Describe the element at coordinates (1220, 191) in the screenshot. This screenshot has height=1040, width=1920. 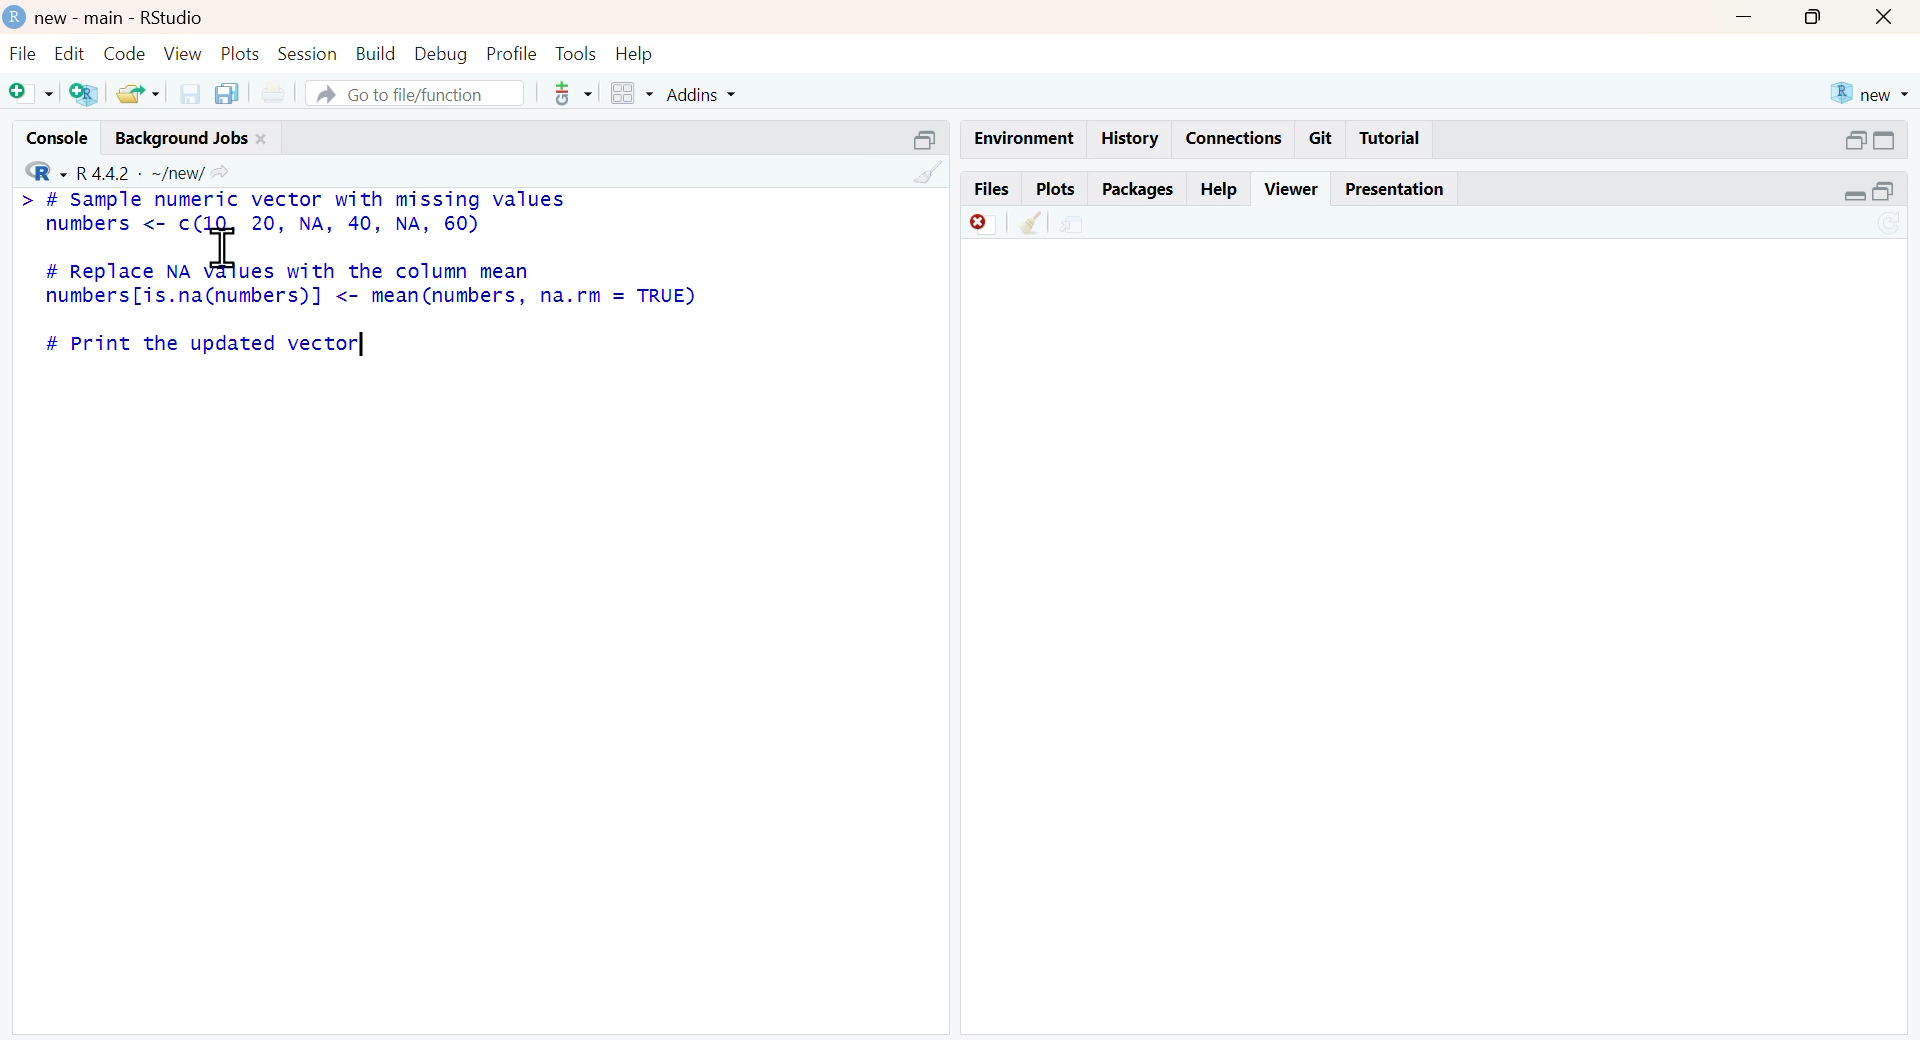
I see `help` at that location.